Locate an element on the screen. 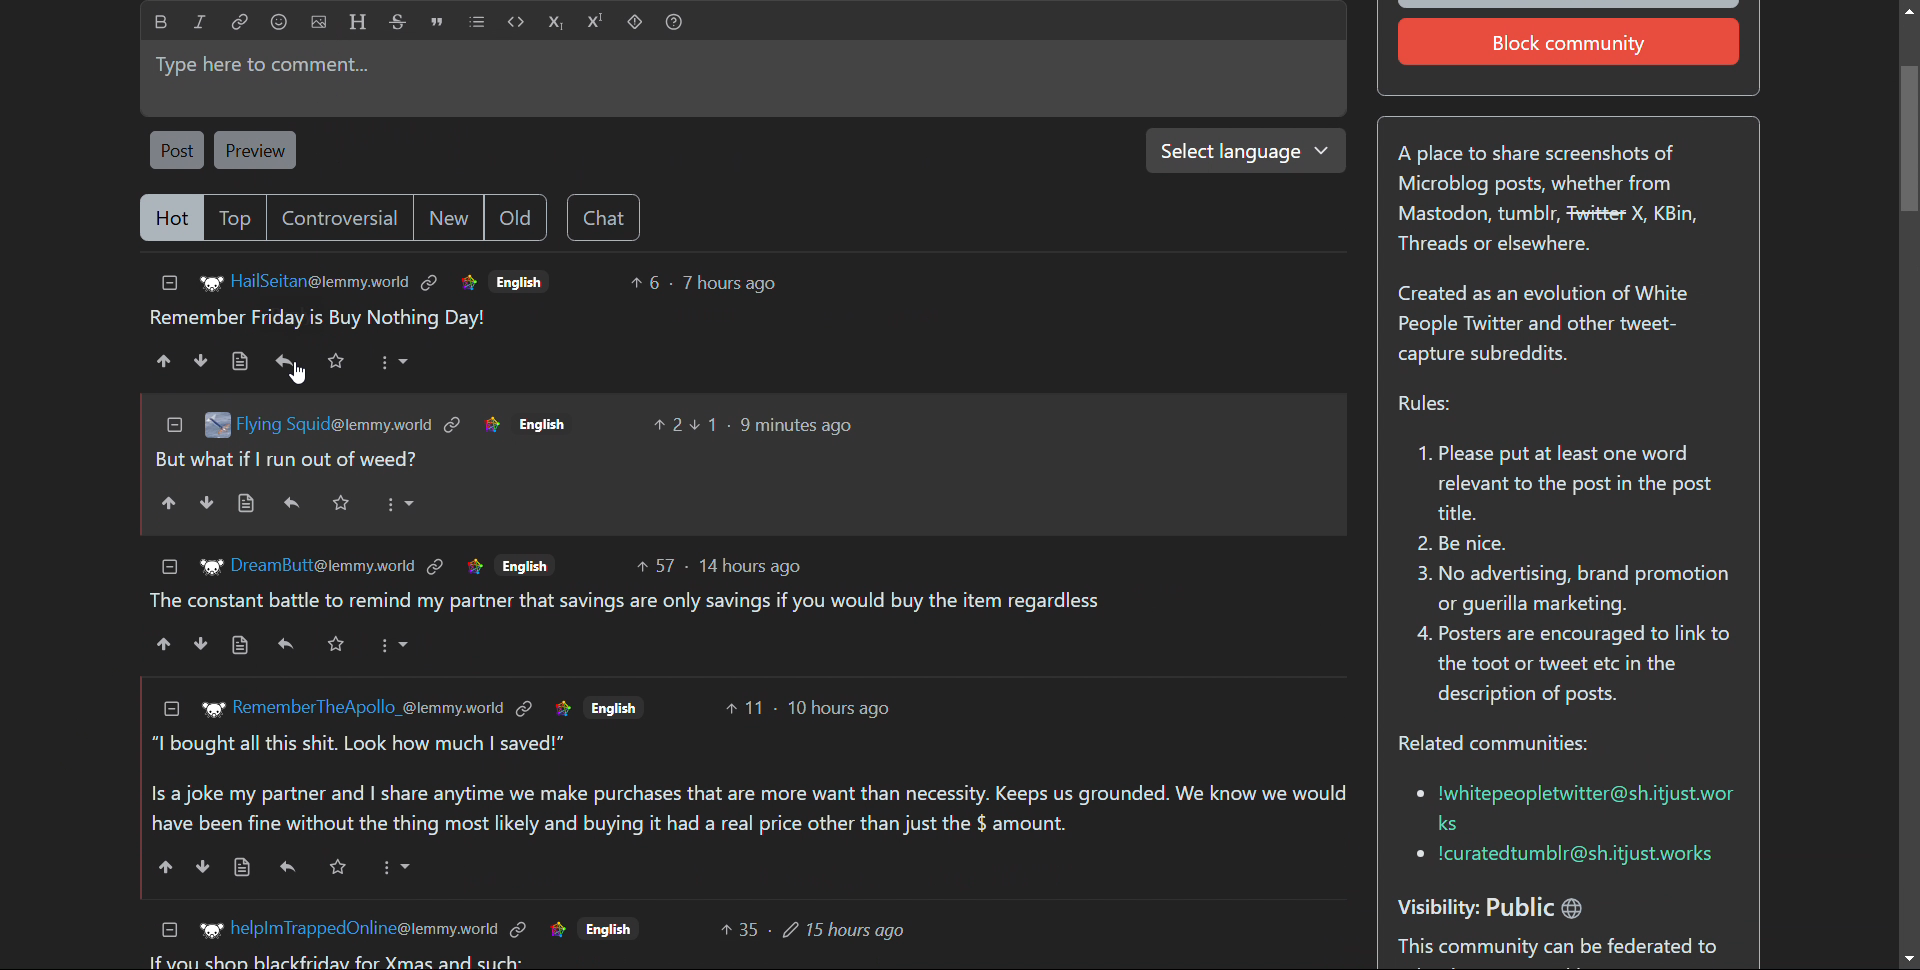 This screenshot has width=1920, height=970. scroll up is located at coordinates (1908, 9).